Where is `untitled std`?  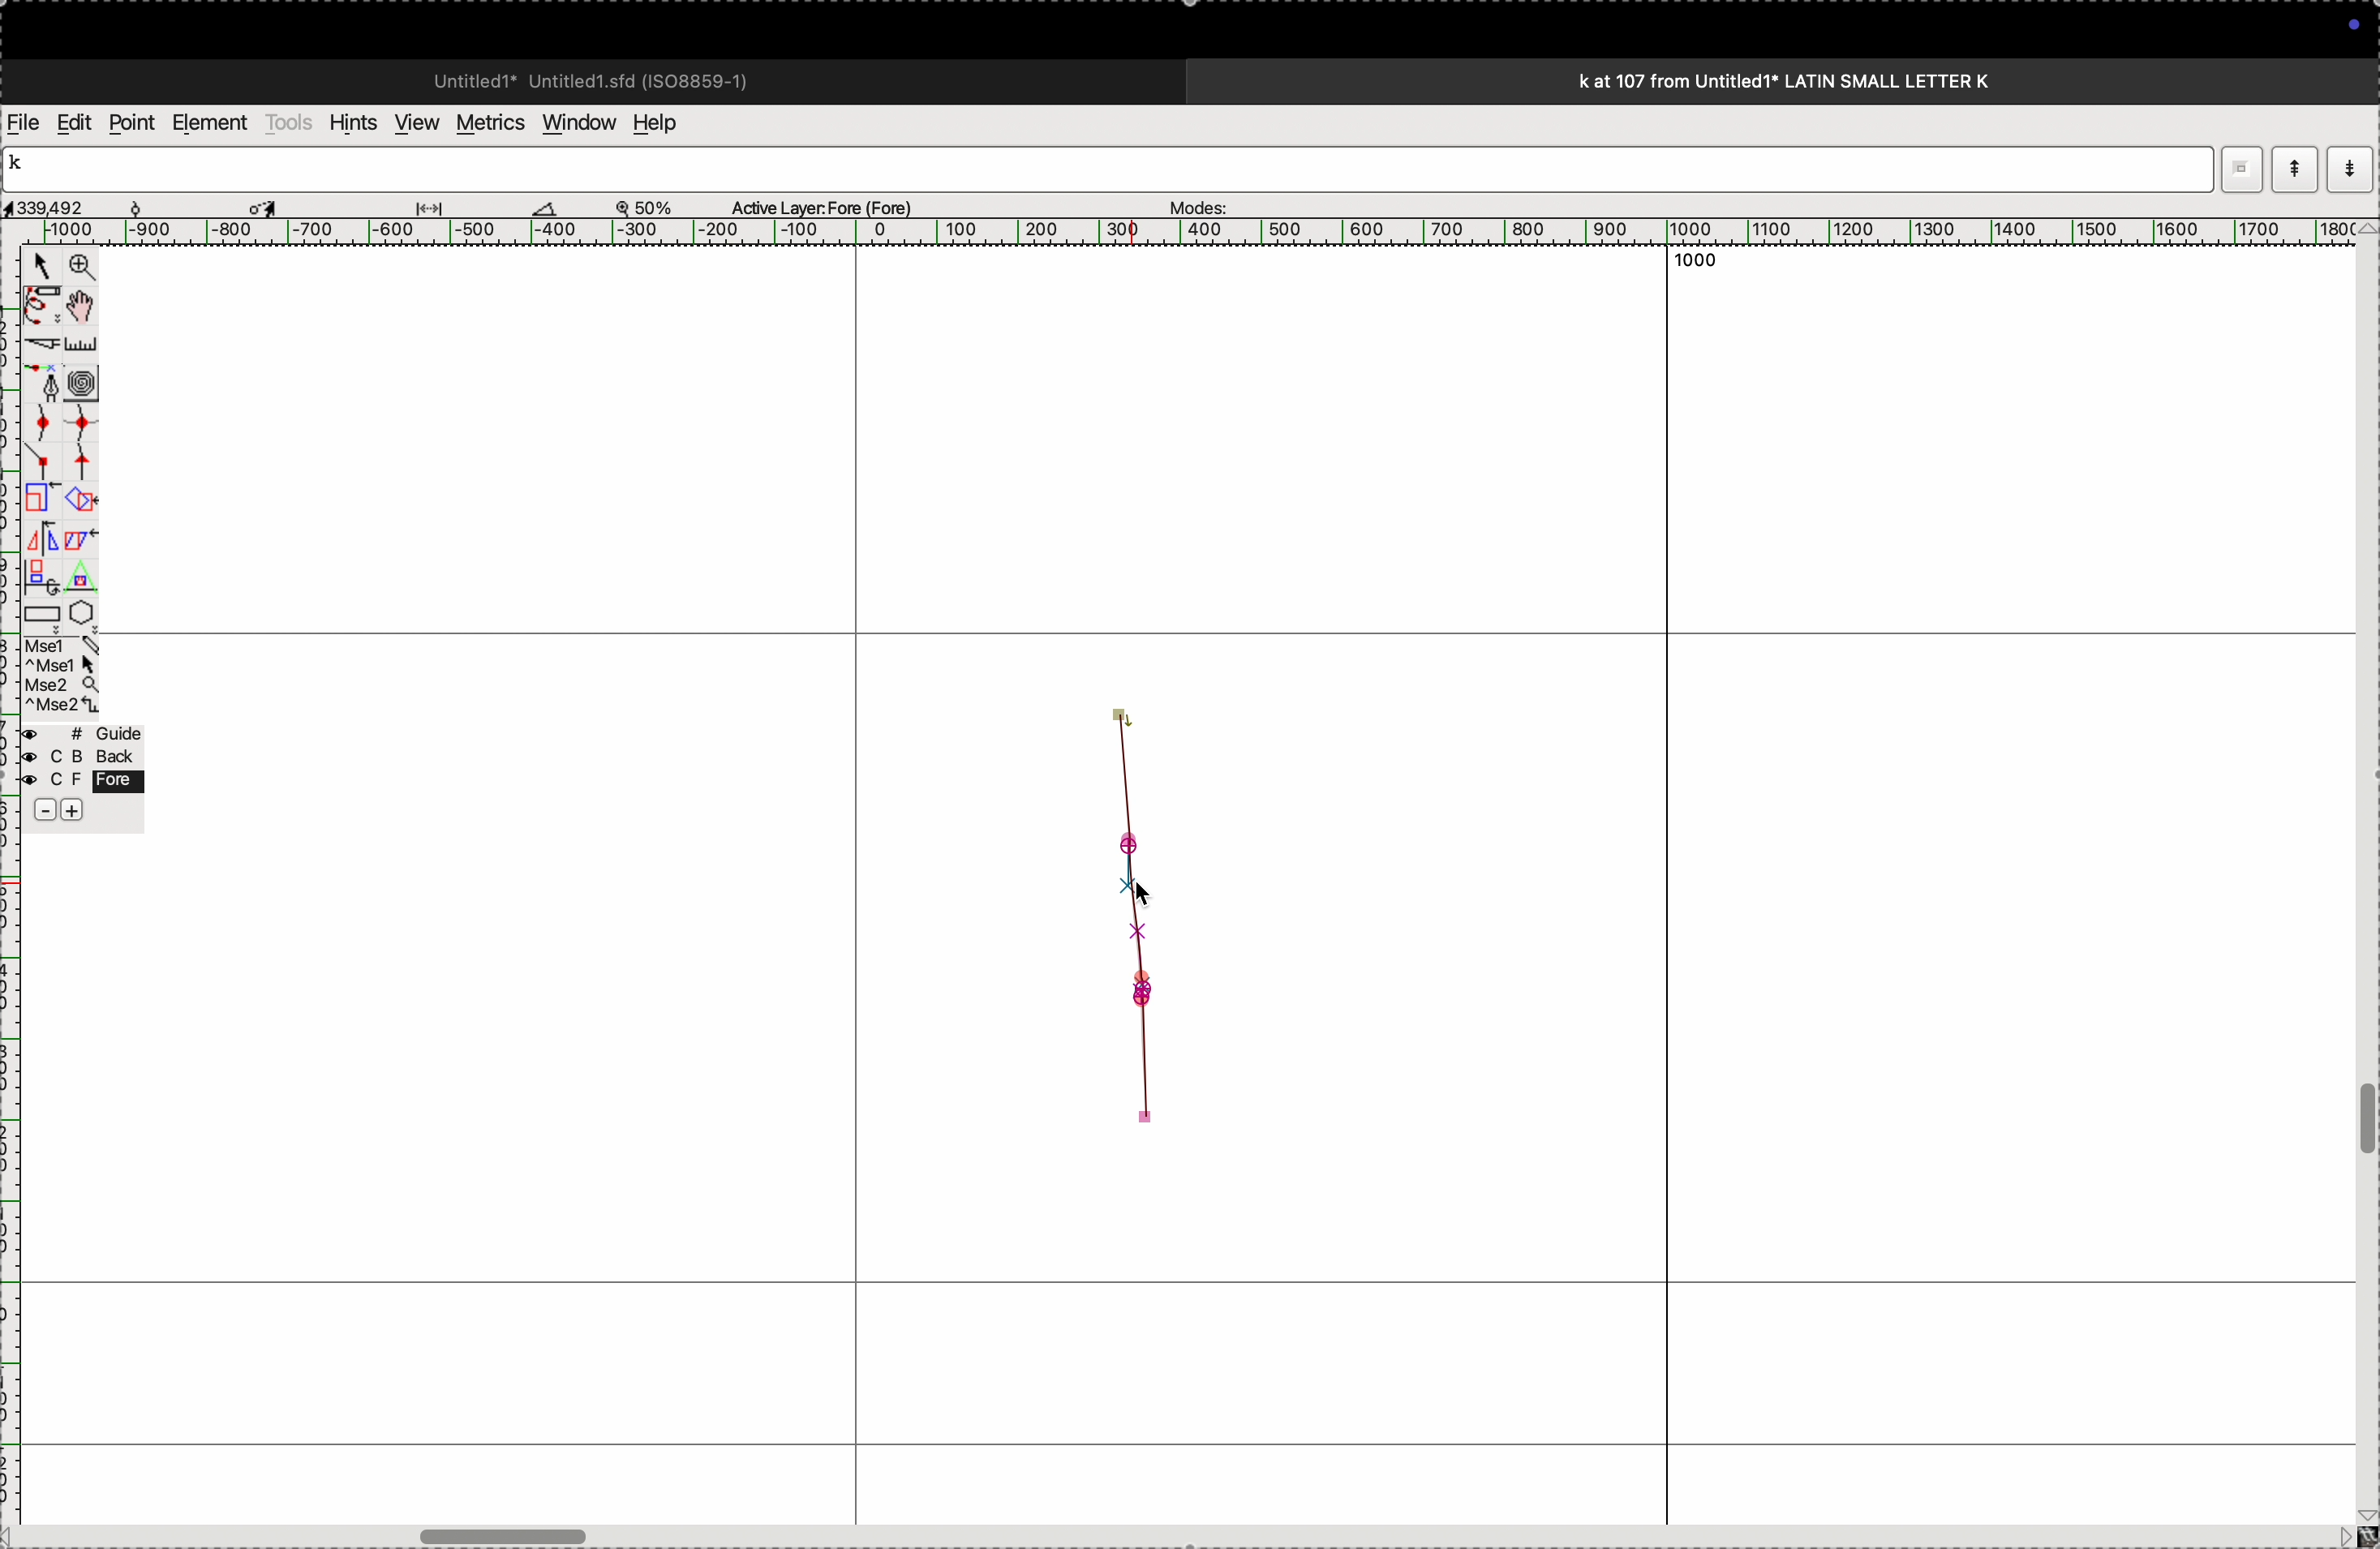
untitled std is located at coordinates (599, 79).